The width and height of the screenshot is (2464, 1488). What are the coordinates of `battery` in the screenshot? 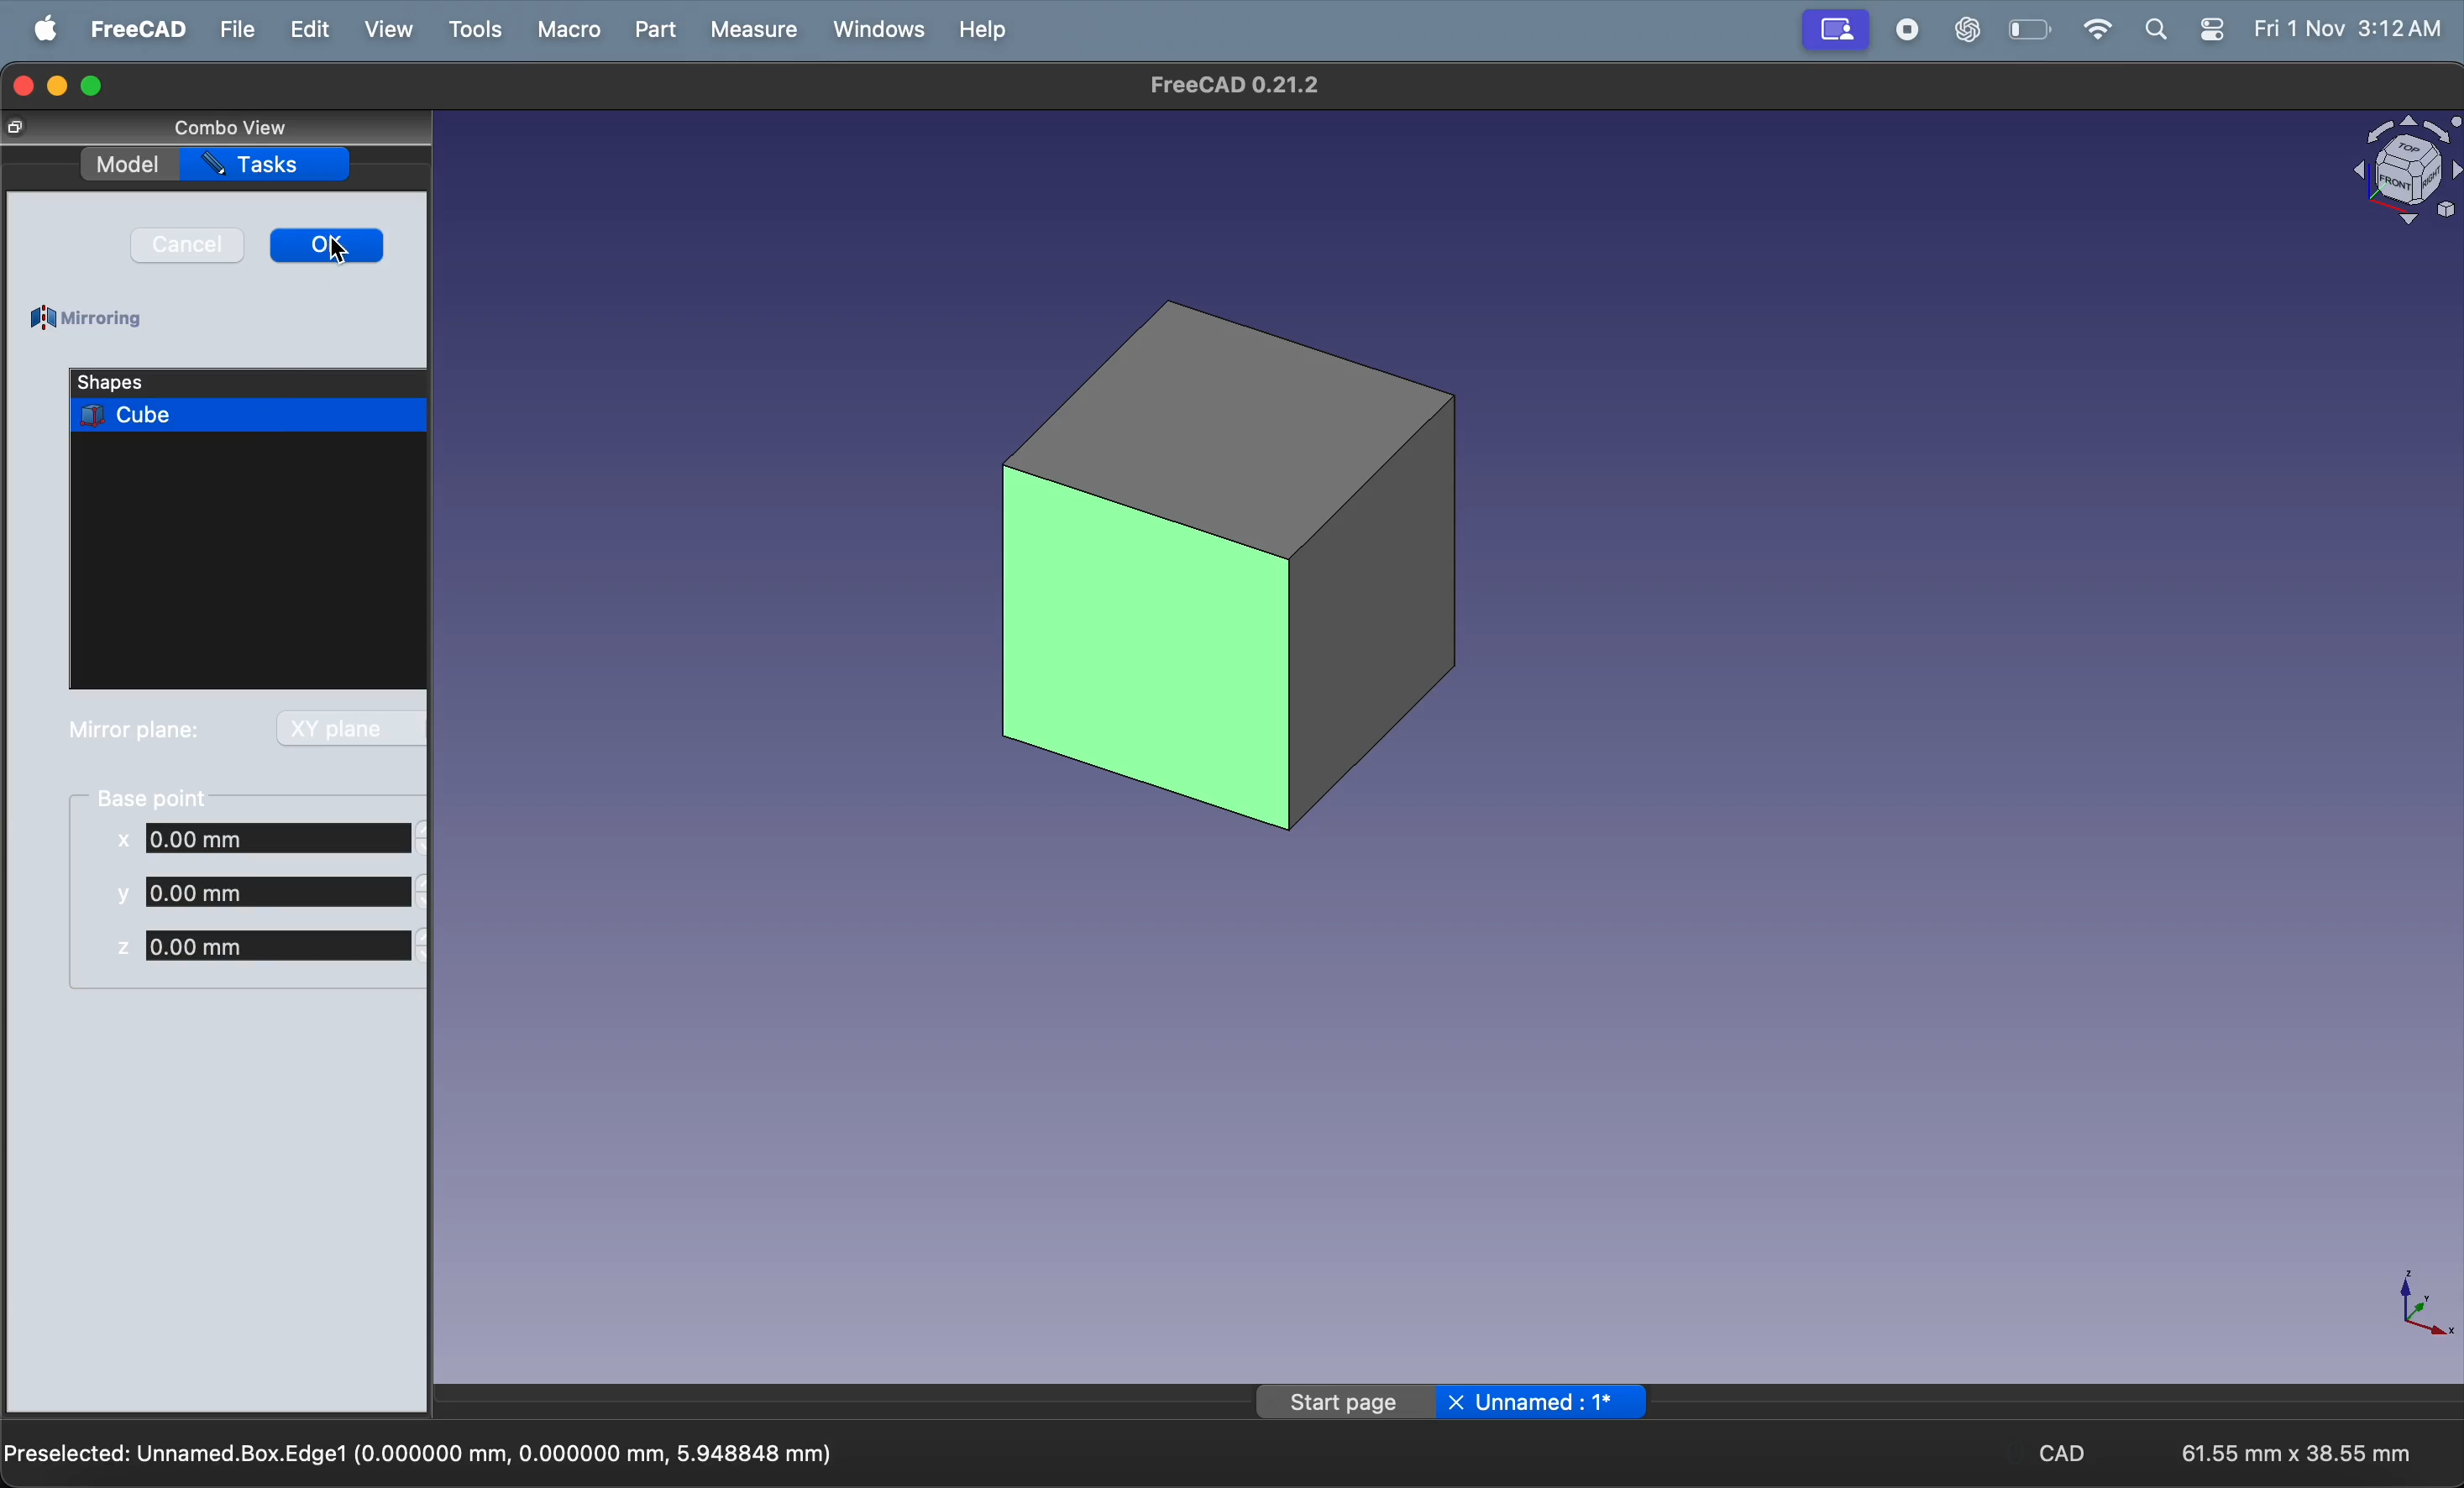 It's located at (2032, 30).